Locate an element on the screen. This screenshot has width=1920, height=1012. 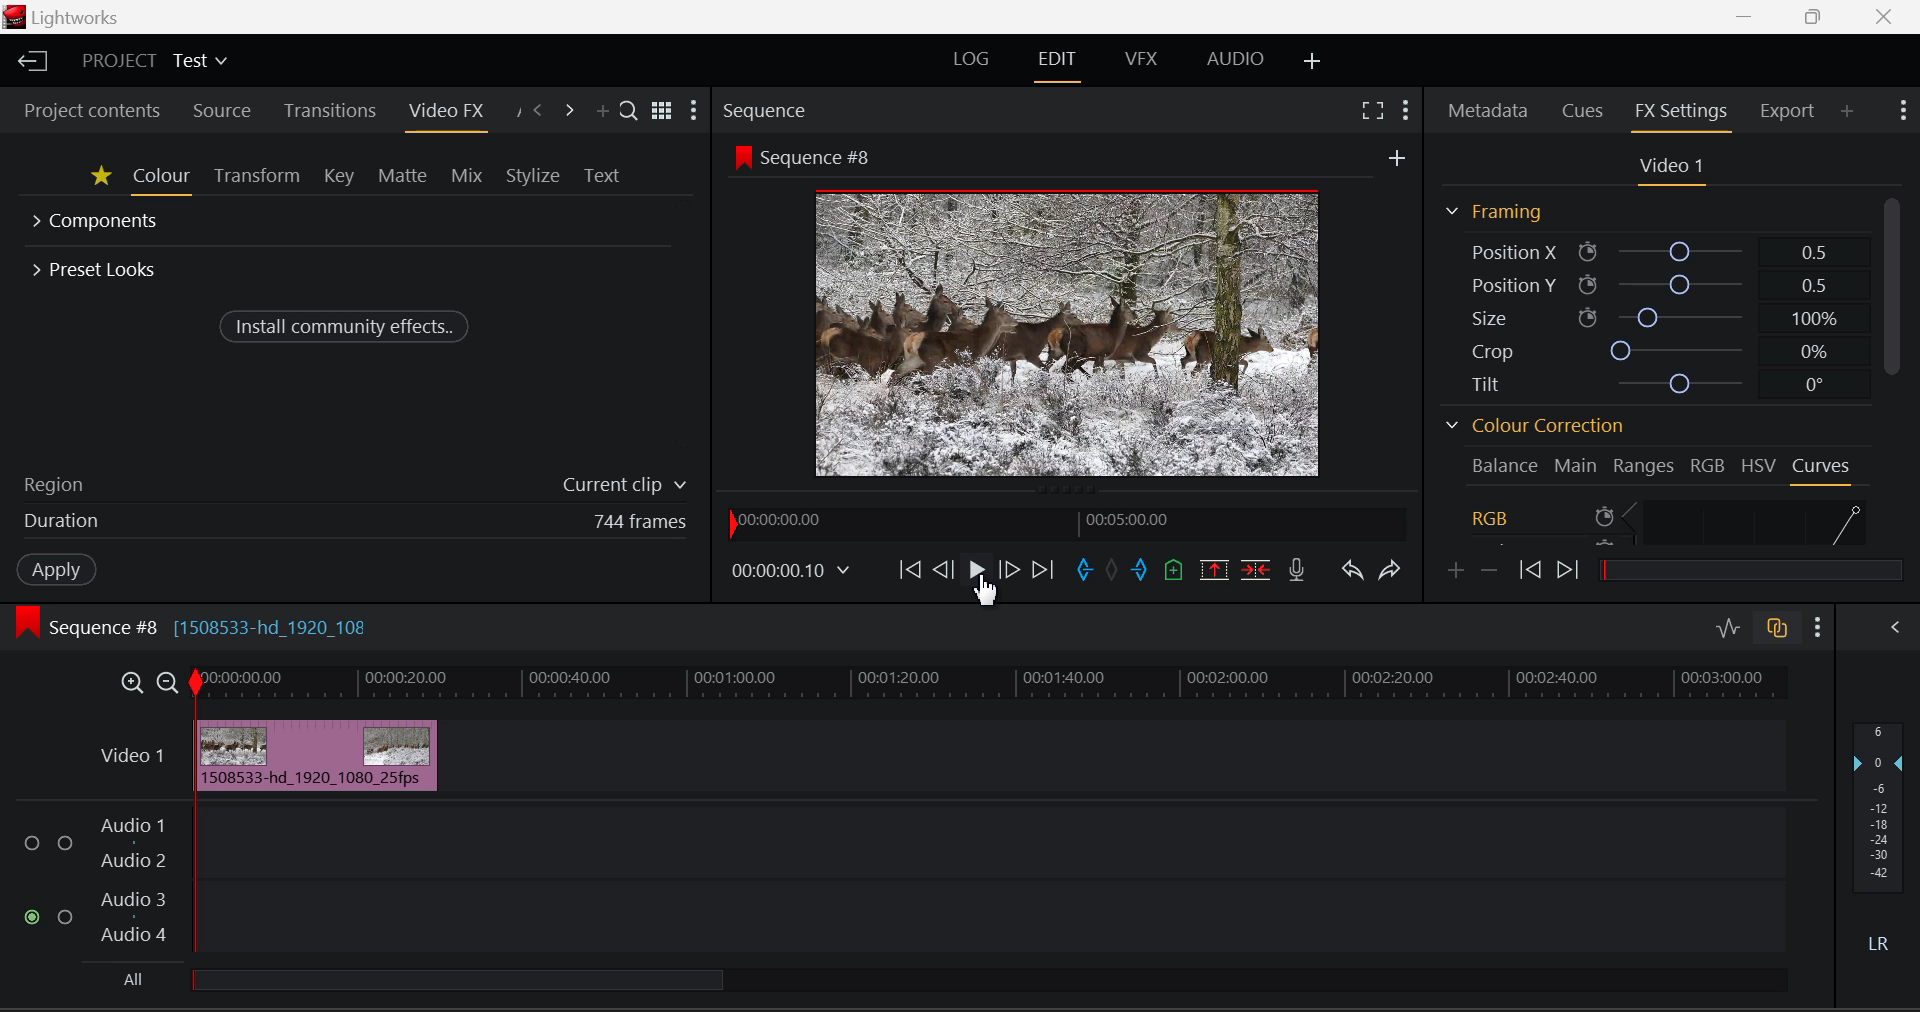
Show Audio Mix is located at coordinates (1894, 630).